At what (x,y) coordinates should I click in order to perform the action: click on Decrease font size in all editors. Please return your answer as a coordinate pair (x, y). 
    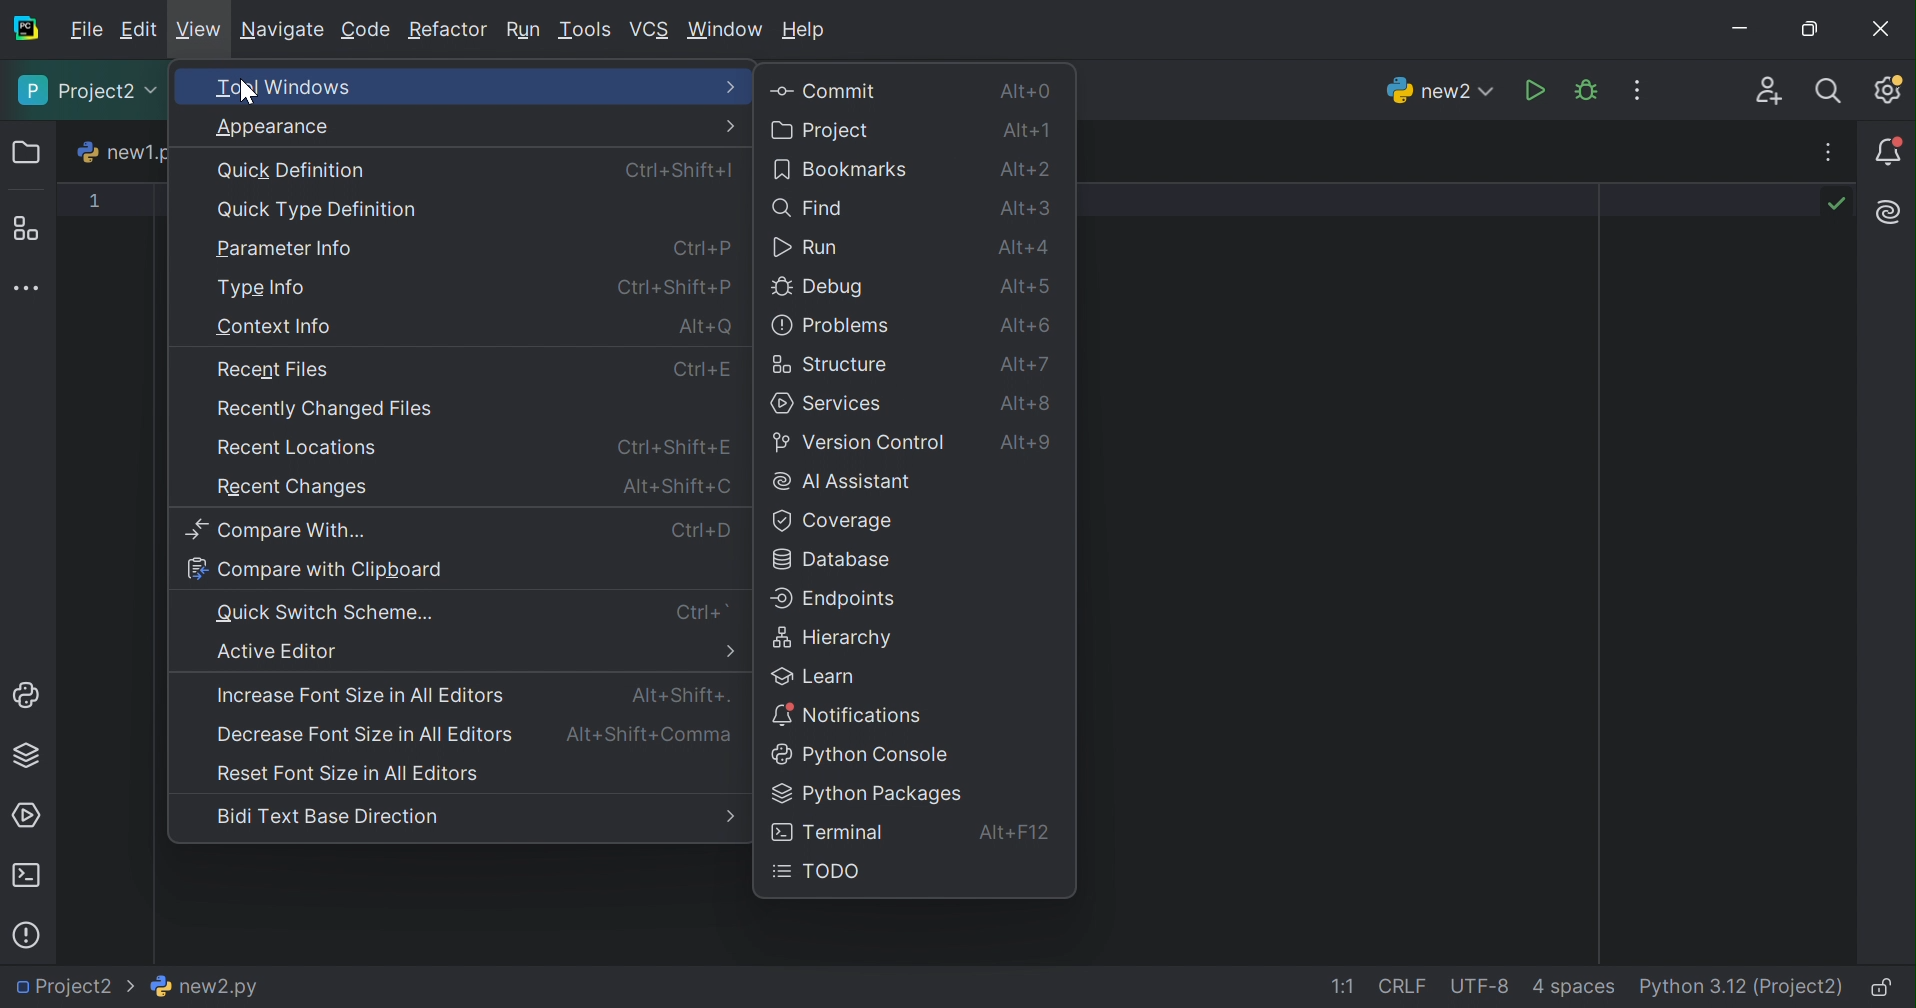
    Looking at the image, I should click on (365, 734).